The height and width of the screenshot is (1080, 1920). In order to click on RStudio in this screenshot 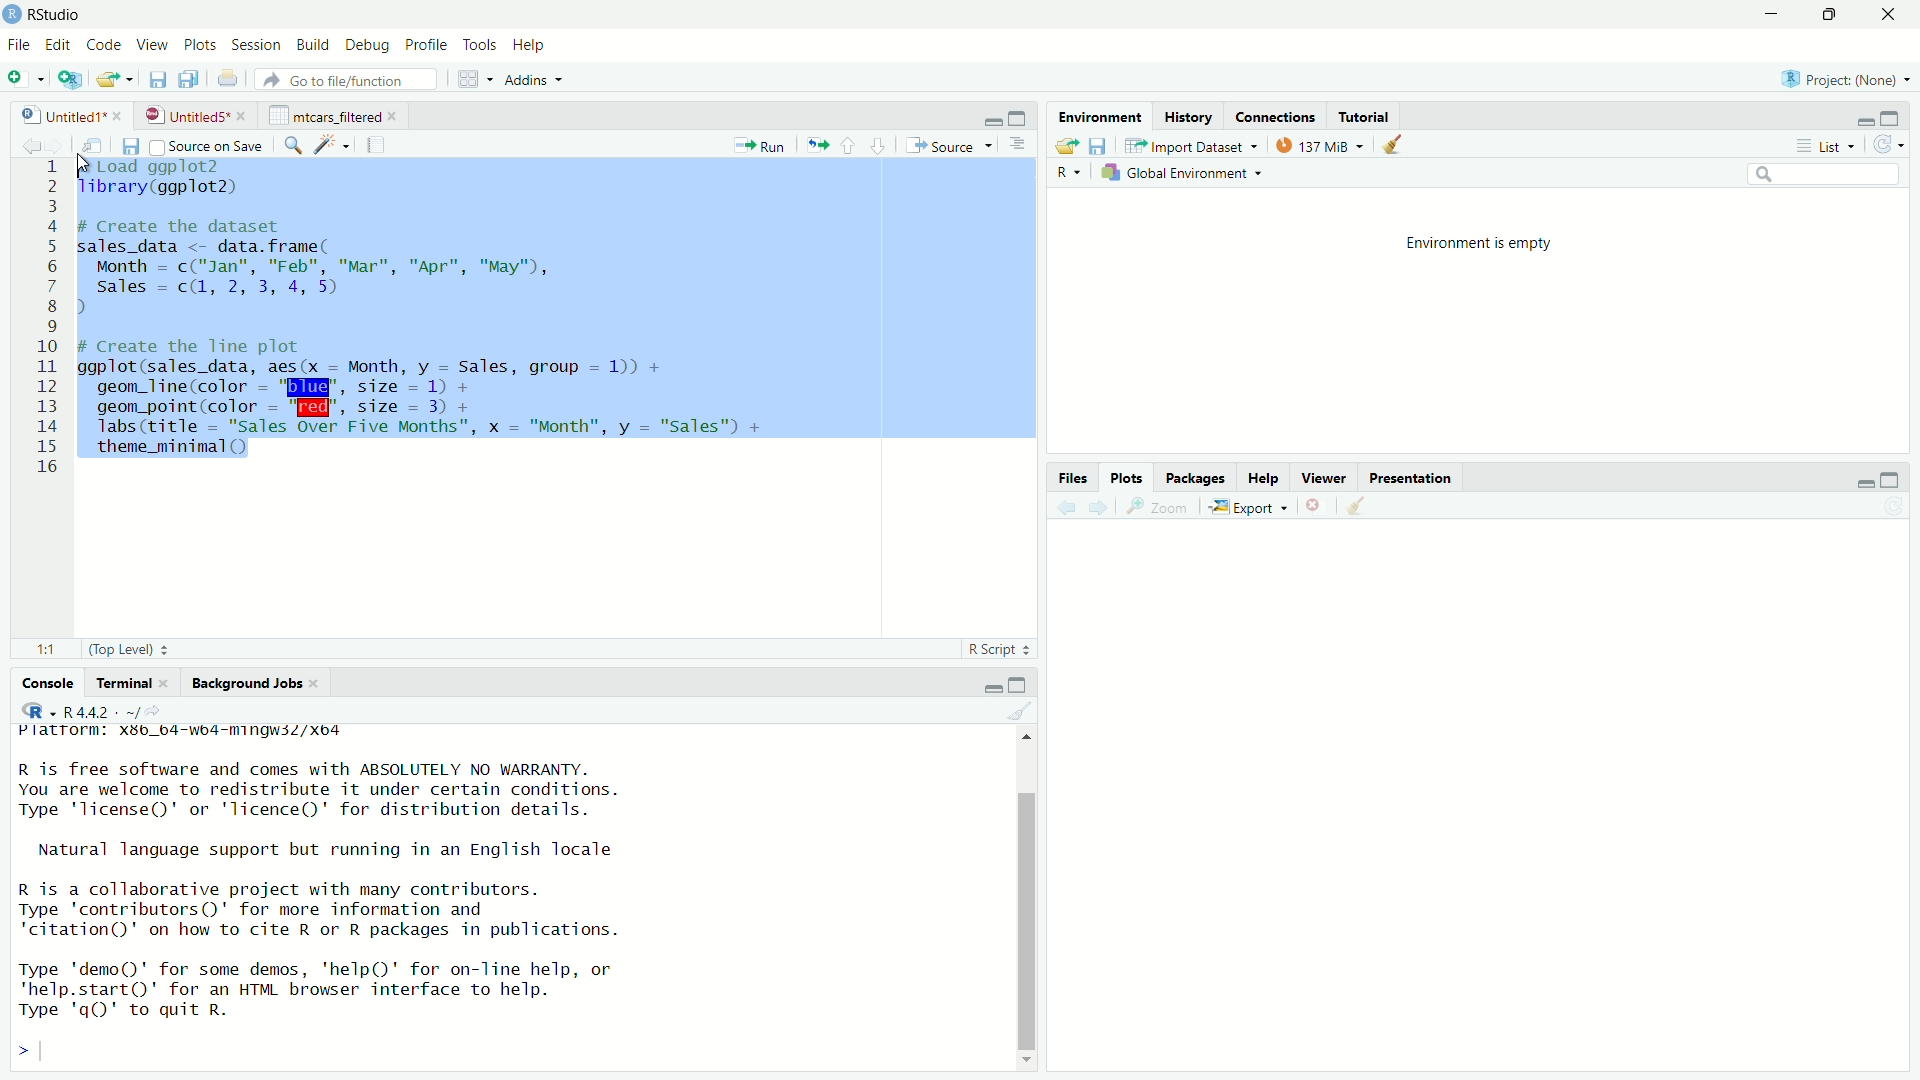, I will do `click(58, 15)`.